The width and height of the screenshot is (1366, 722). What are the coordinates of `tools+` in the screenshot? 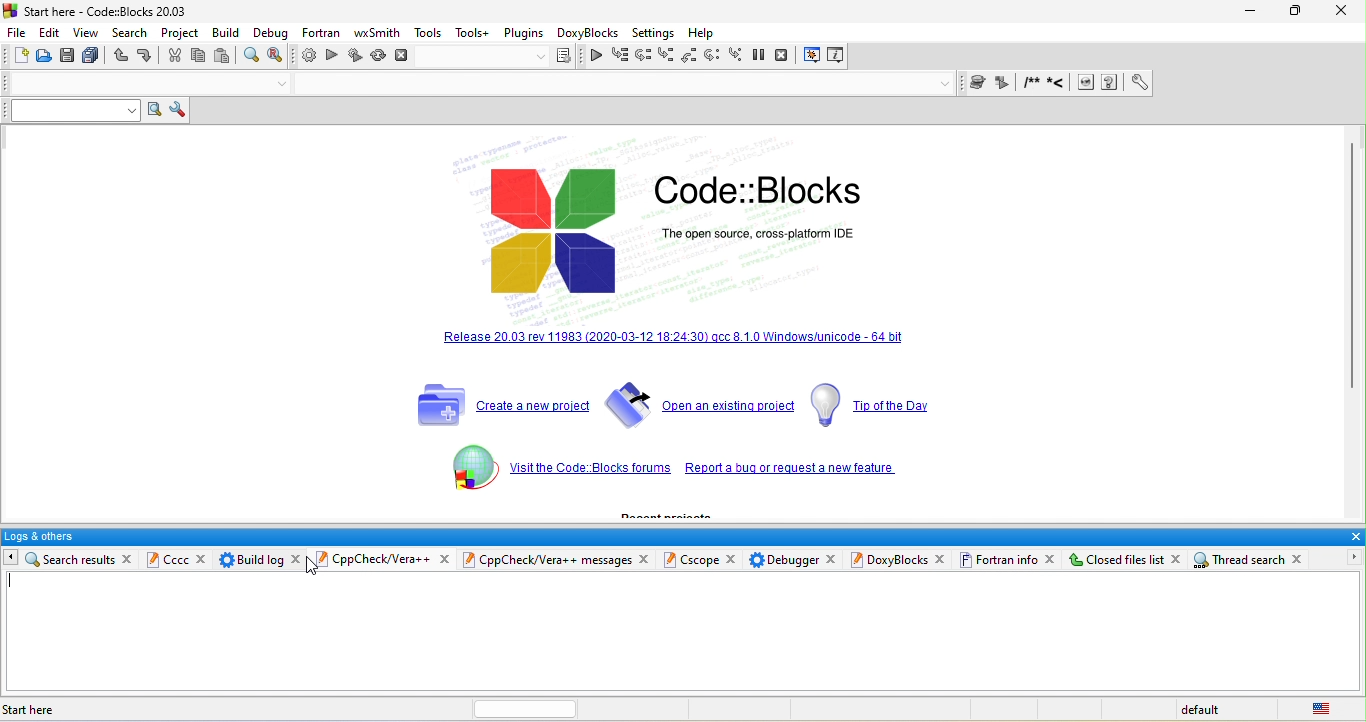 It's located at (473, 34).